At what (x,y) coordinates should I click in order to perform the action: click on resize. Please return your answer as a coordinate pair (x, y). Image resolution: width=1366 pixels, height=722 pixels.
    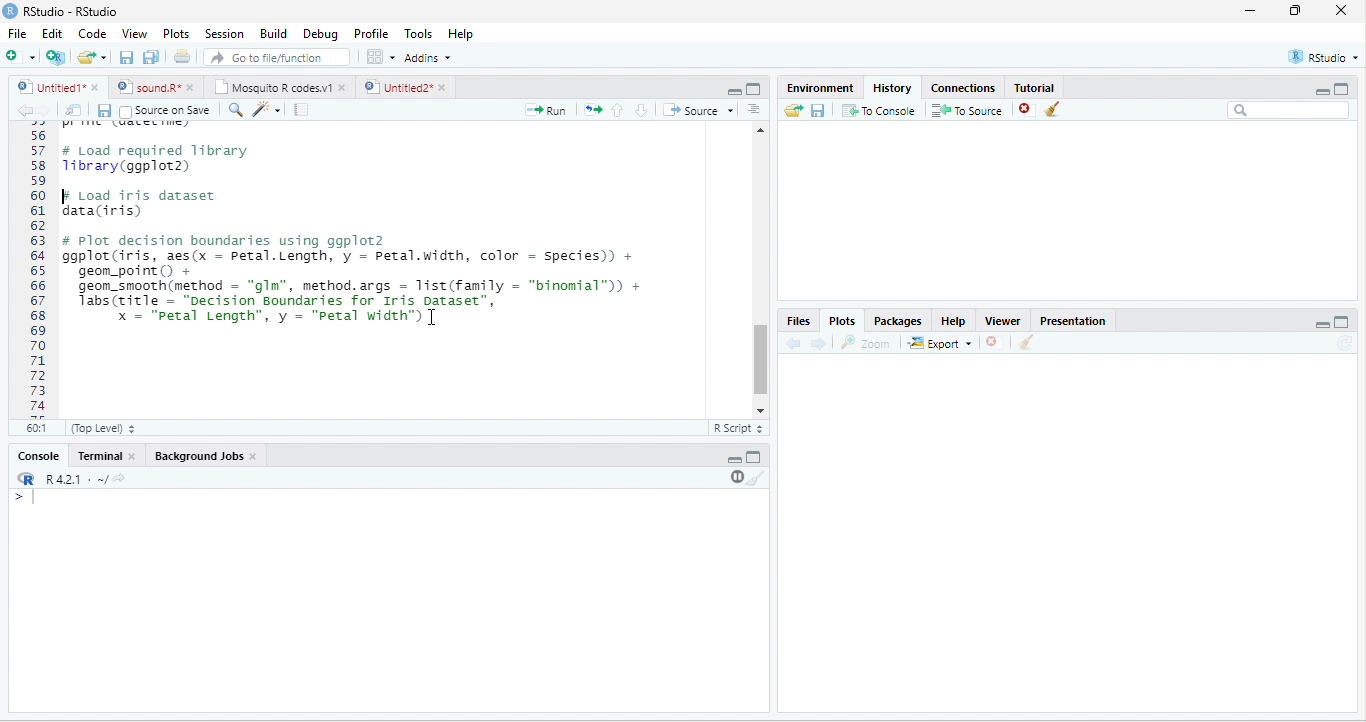
    Looking at the image, I should click on (1296, 10).